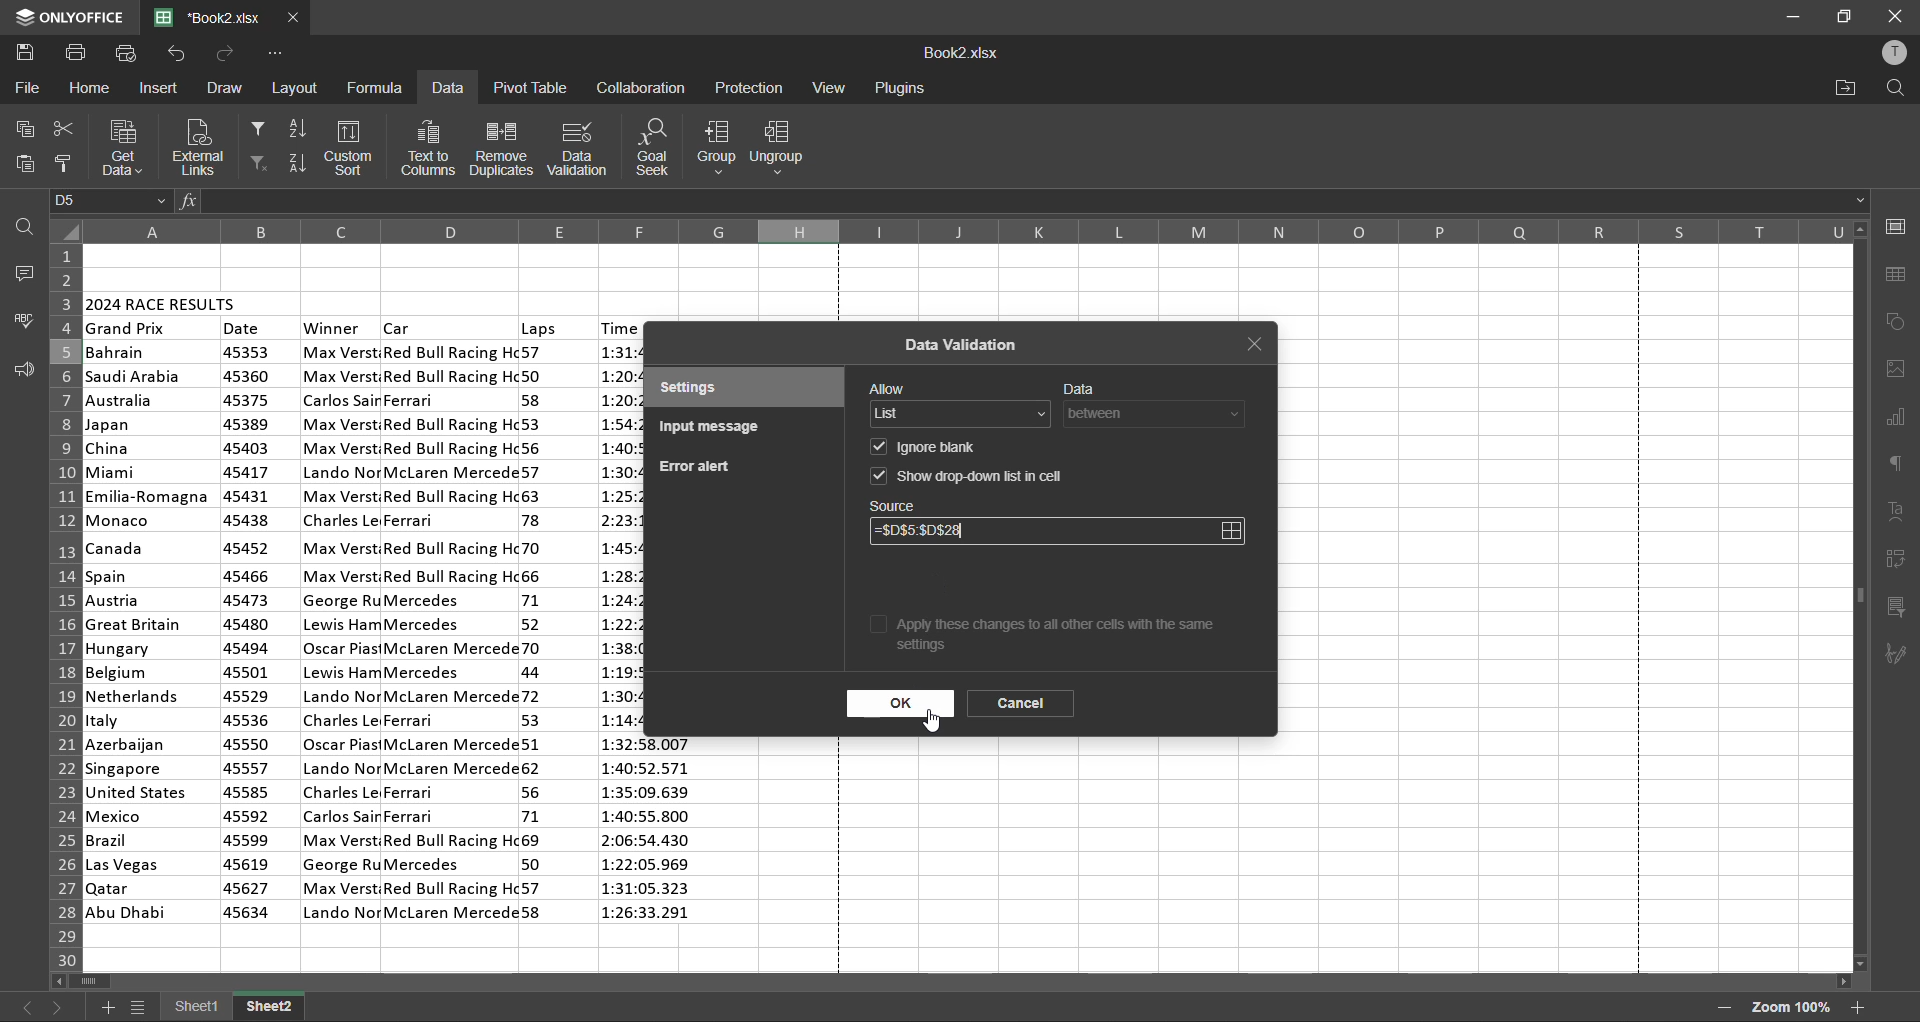 The width and height of the screenshot is (1920, 1022). What do you see at coordinates (258, 164) in the screenshot?
I see `clear filter` at bounding box center [258, 164].